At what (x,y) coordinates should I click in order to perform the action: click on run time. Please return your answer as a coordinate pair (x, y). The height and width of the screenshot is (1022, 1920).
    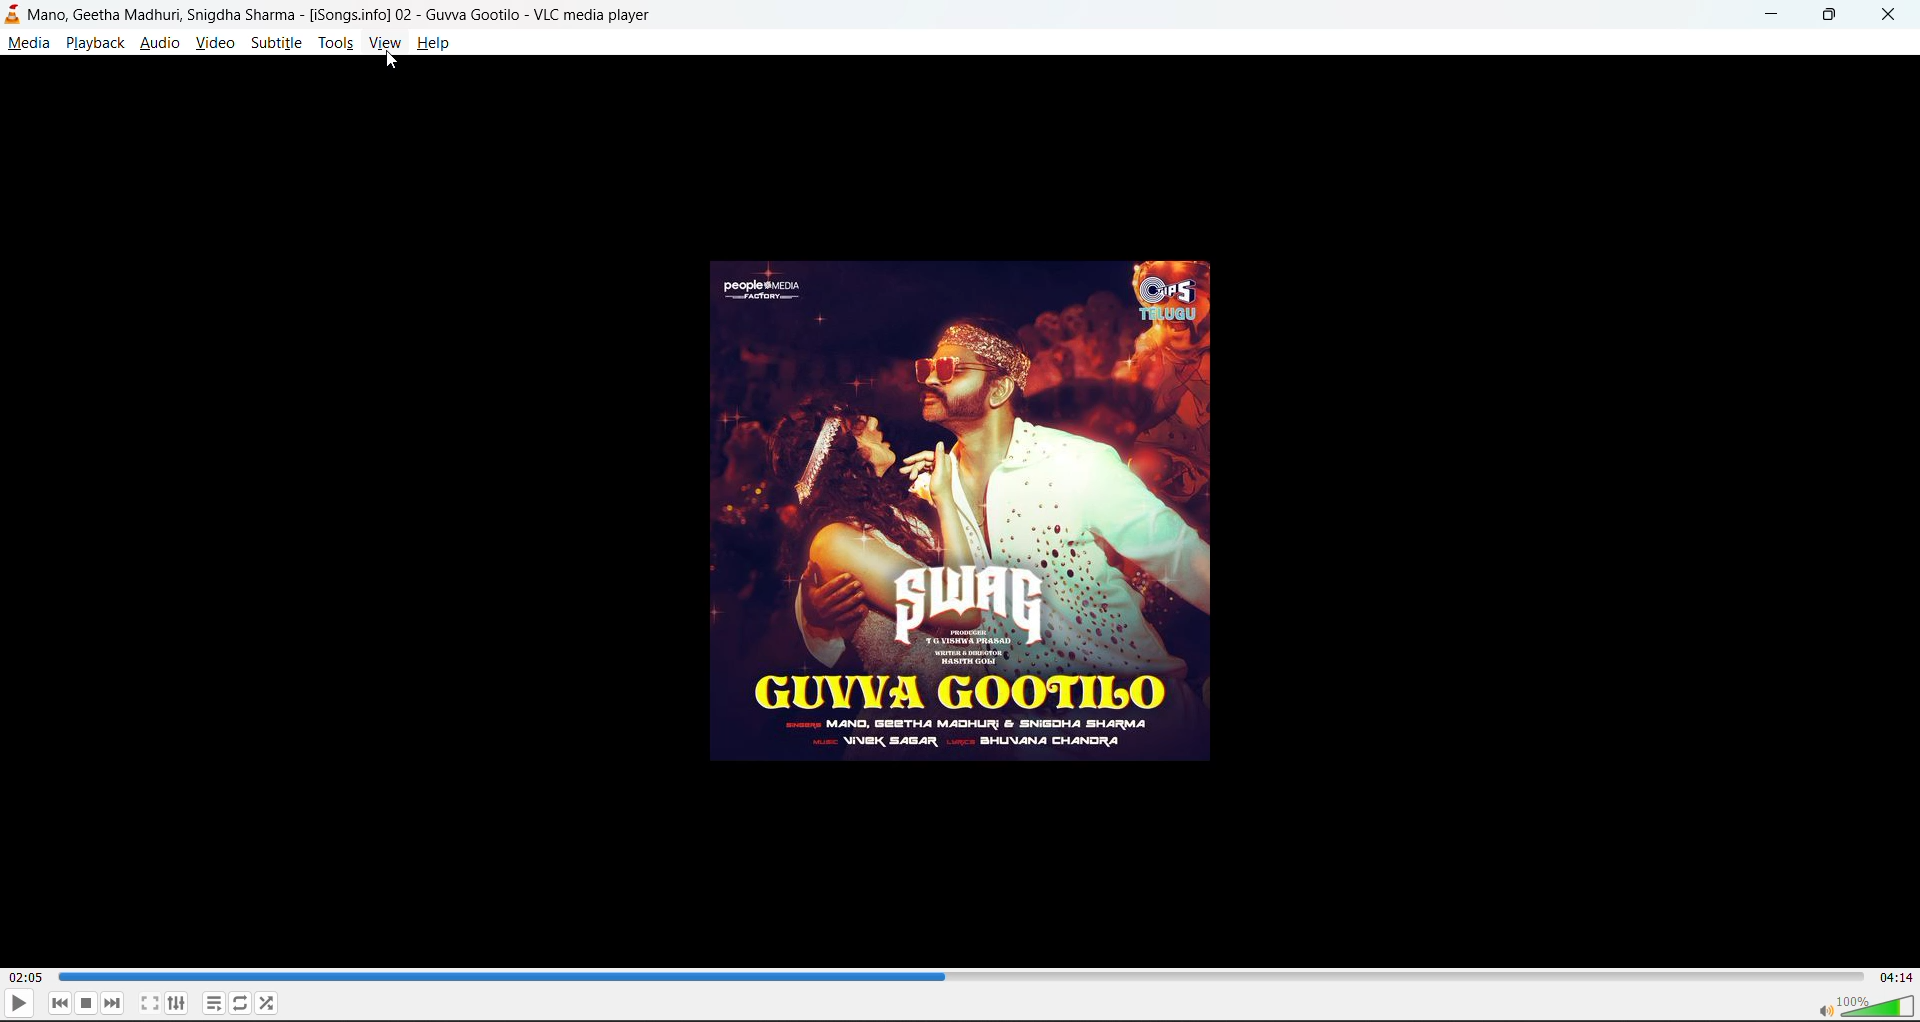
    Looking at the image, I should click on (25, 979).